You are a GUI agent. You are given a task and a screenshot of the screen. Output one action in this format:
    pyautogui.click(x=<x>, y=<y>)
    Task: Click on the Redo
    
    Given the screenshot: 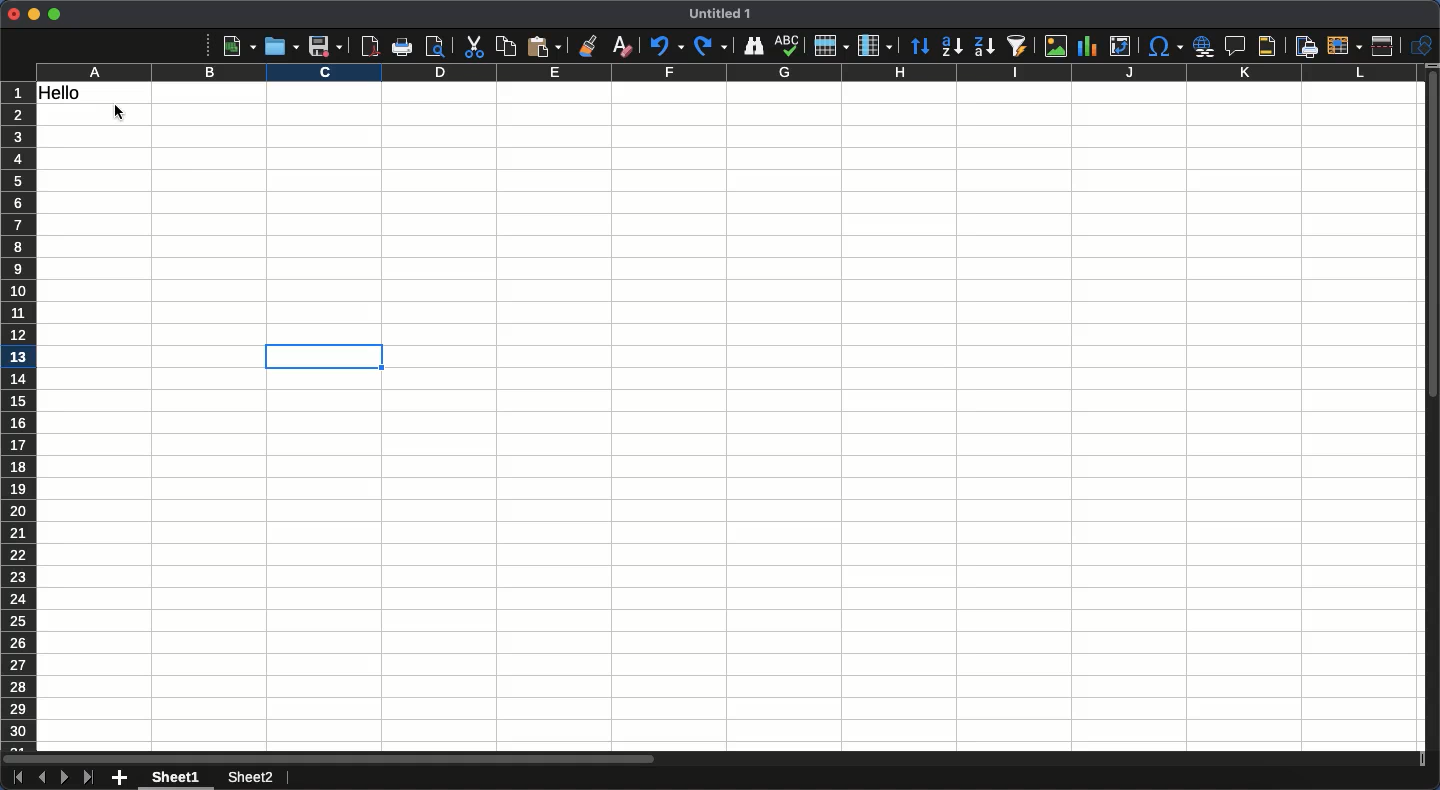 What is the action you would take?
    pyautogui.click(x=710, y=45)
    